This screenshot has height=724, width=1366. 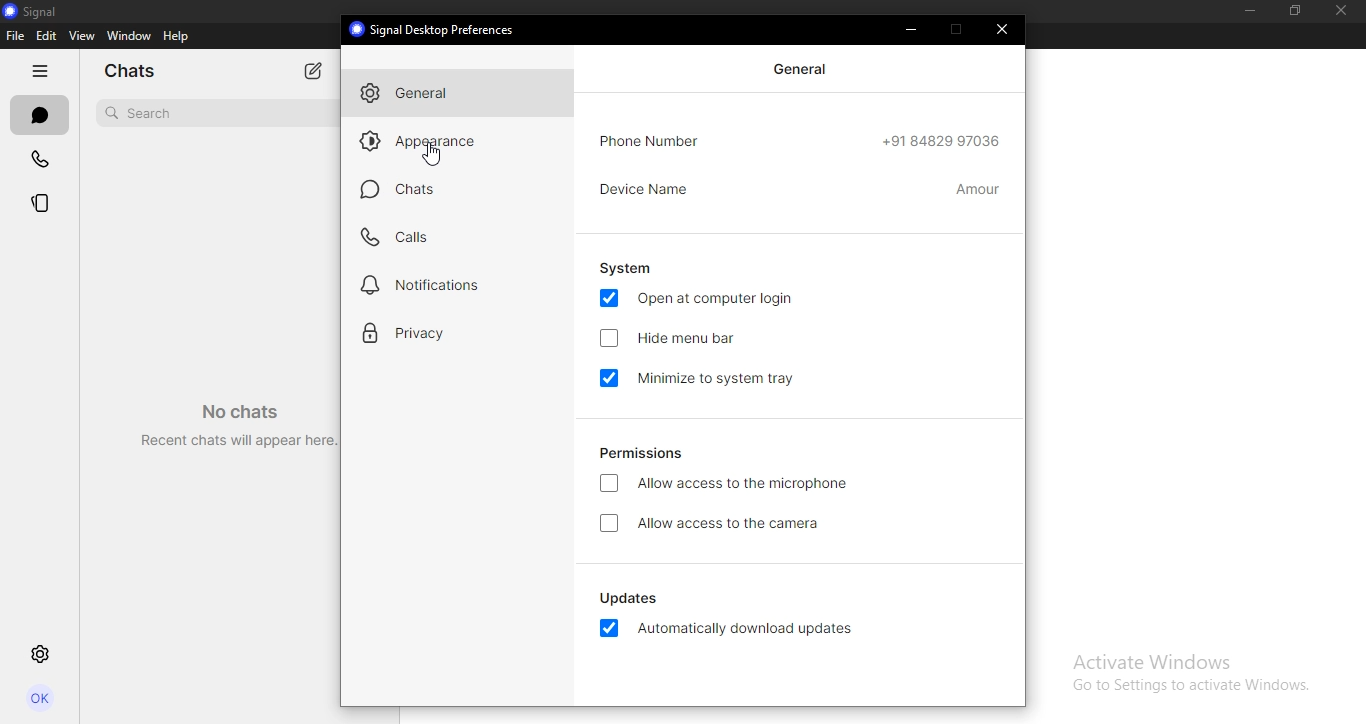 What do you see at coordinates (41, 202) in the screenshot?
I see `stories` at bounding box center [41, 202].